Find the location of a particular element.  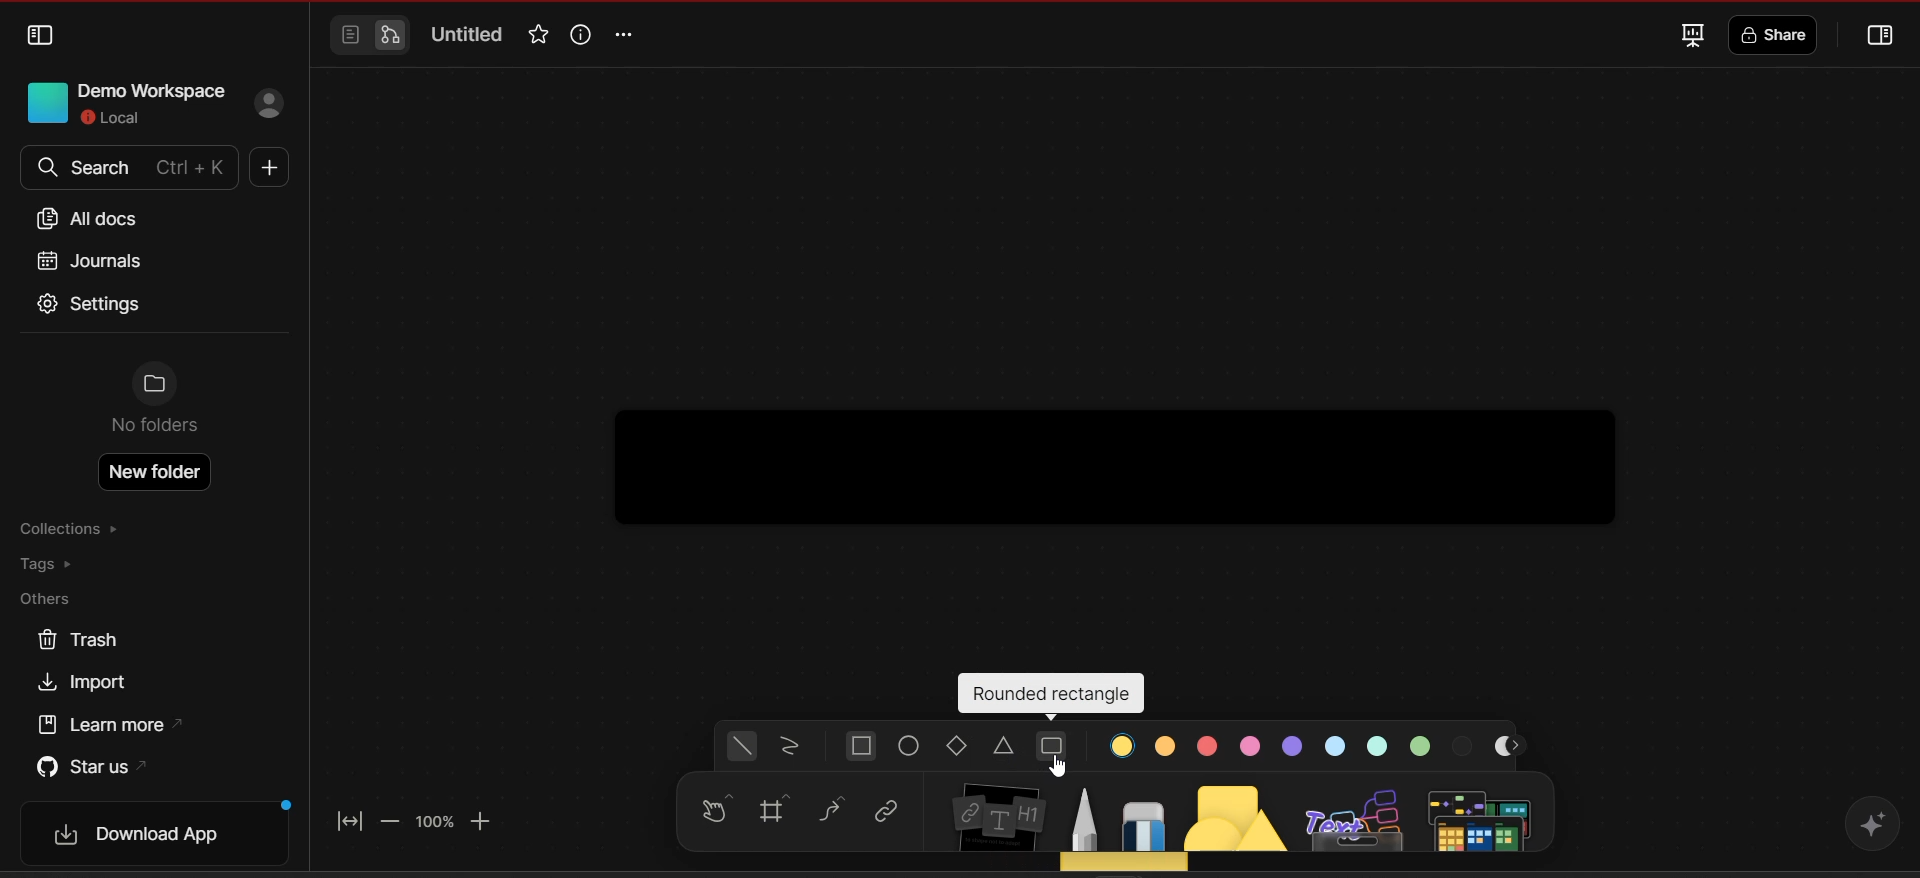

triangle is located at coordinates (1006, 748).